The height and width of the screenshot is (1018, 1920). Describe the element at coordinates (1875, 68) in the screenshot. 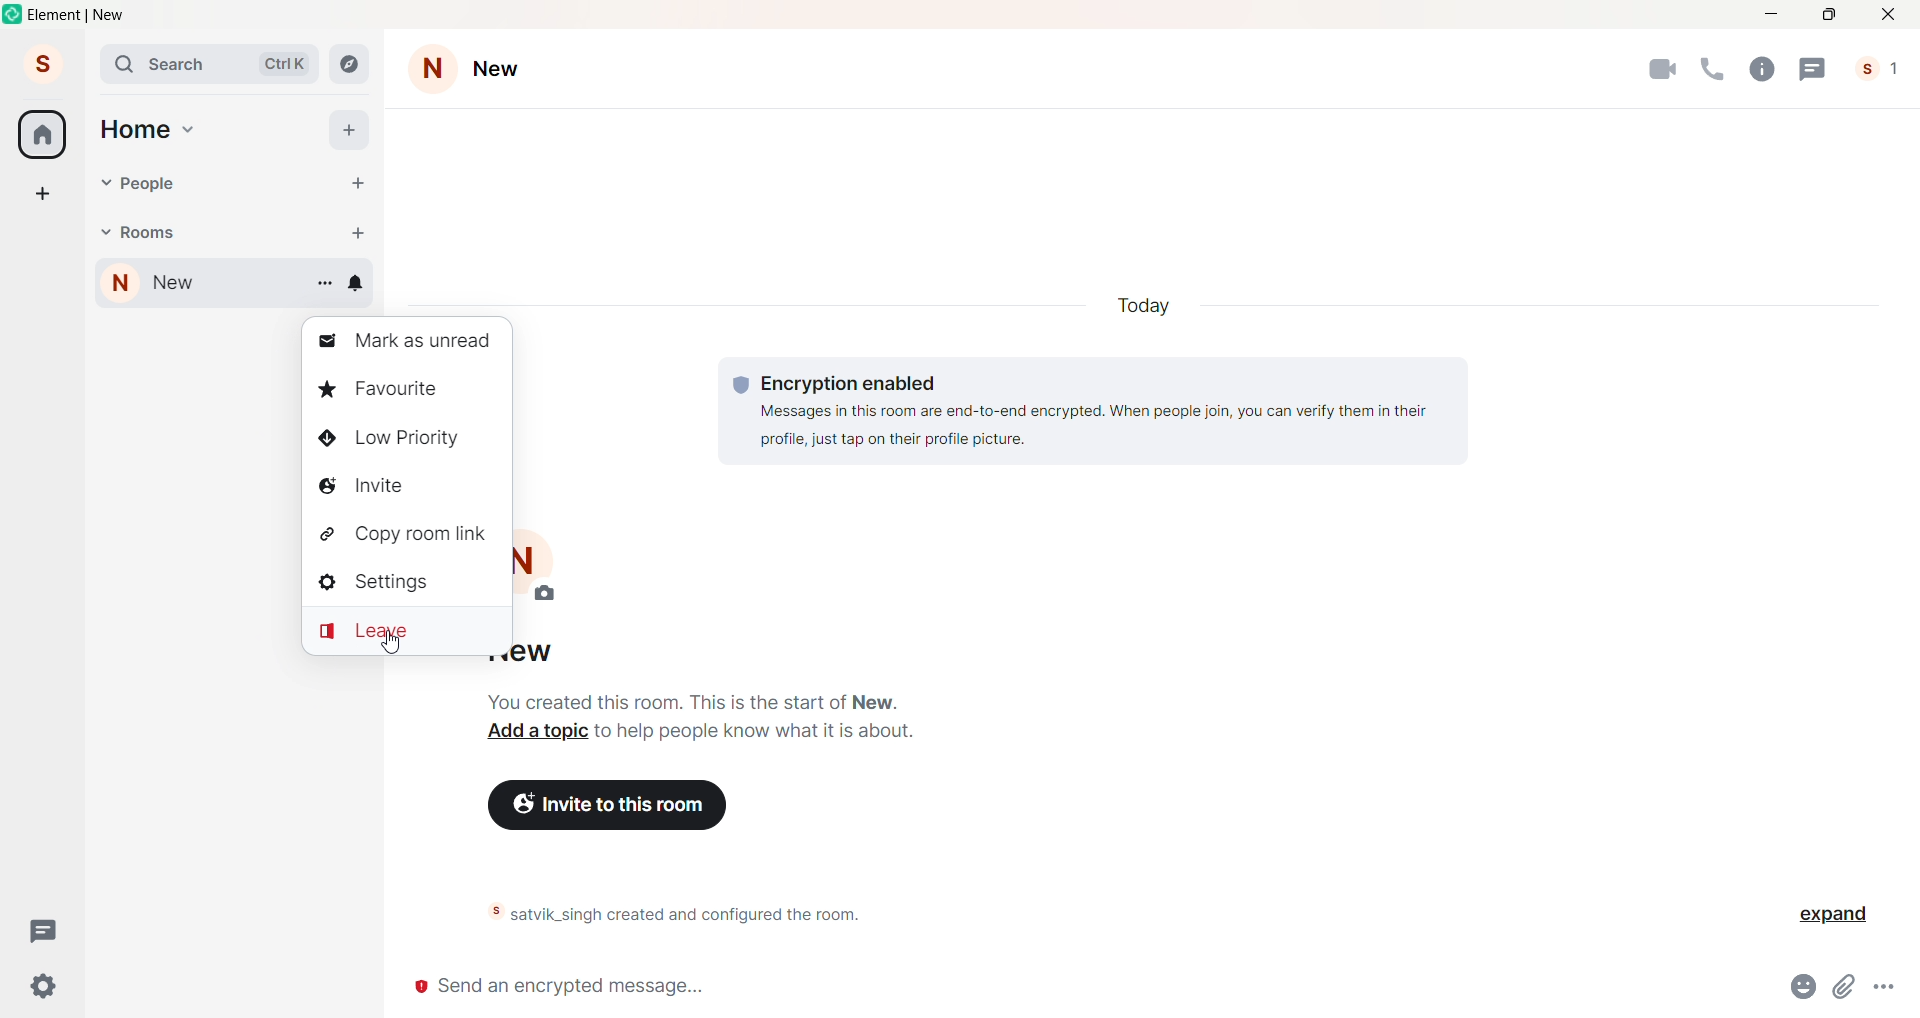

I see `people` at that location.